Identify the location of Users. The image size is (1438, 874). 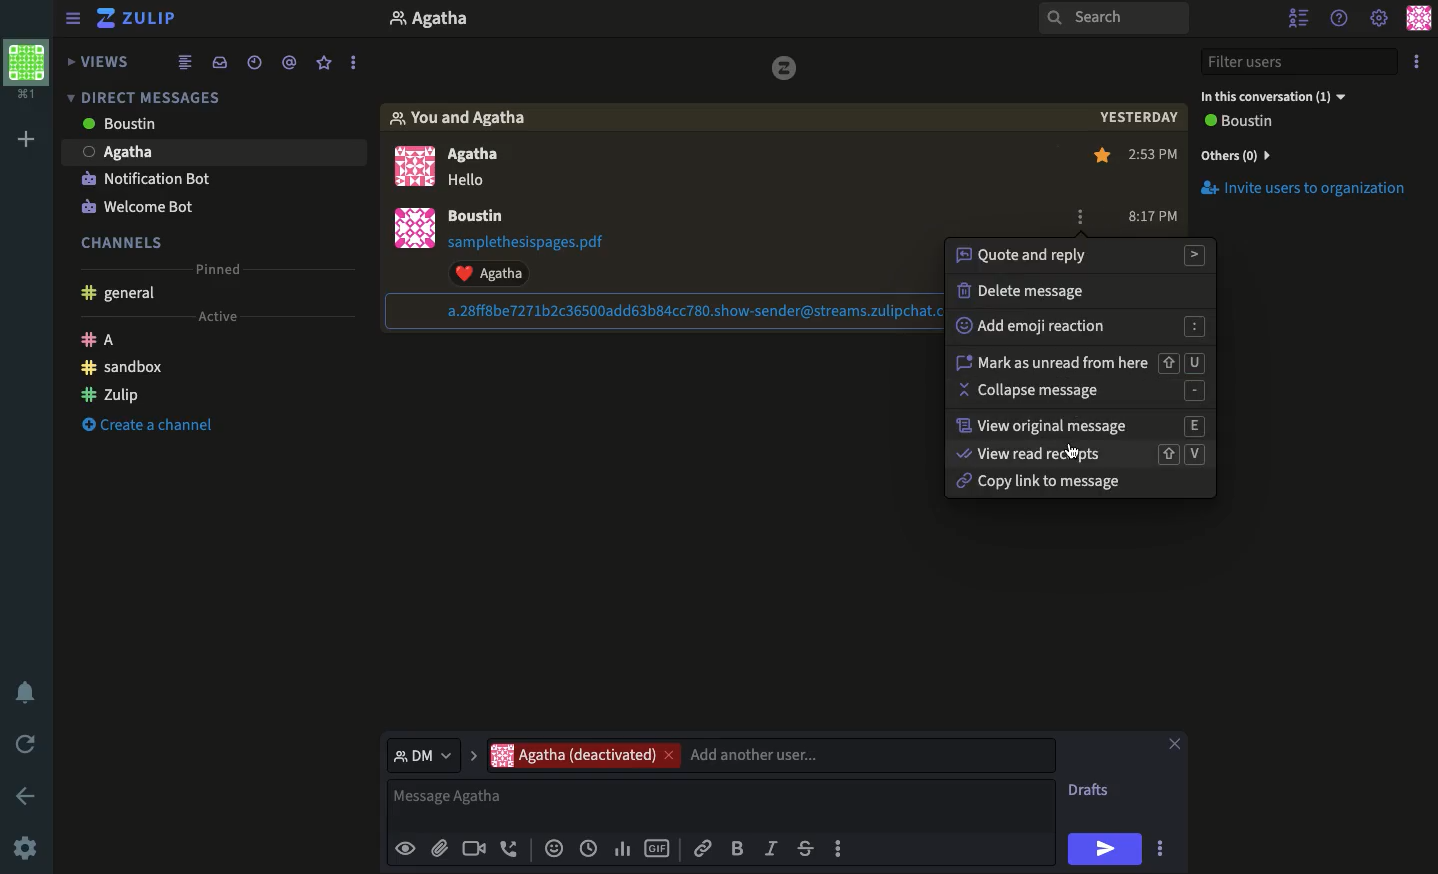
(484, 154).